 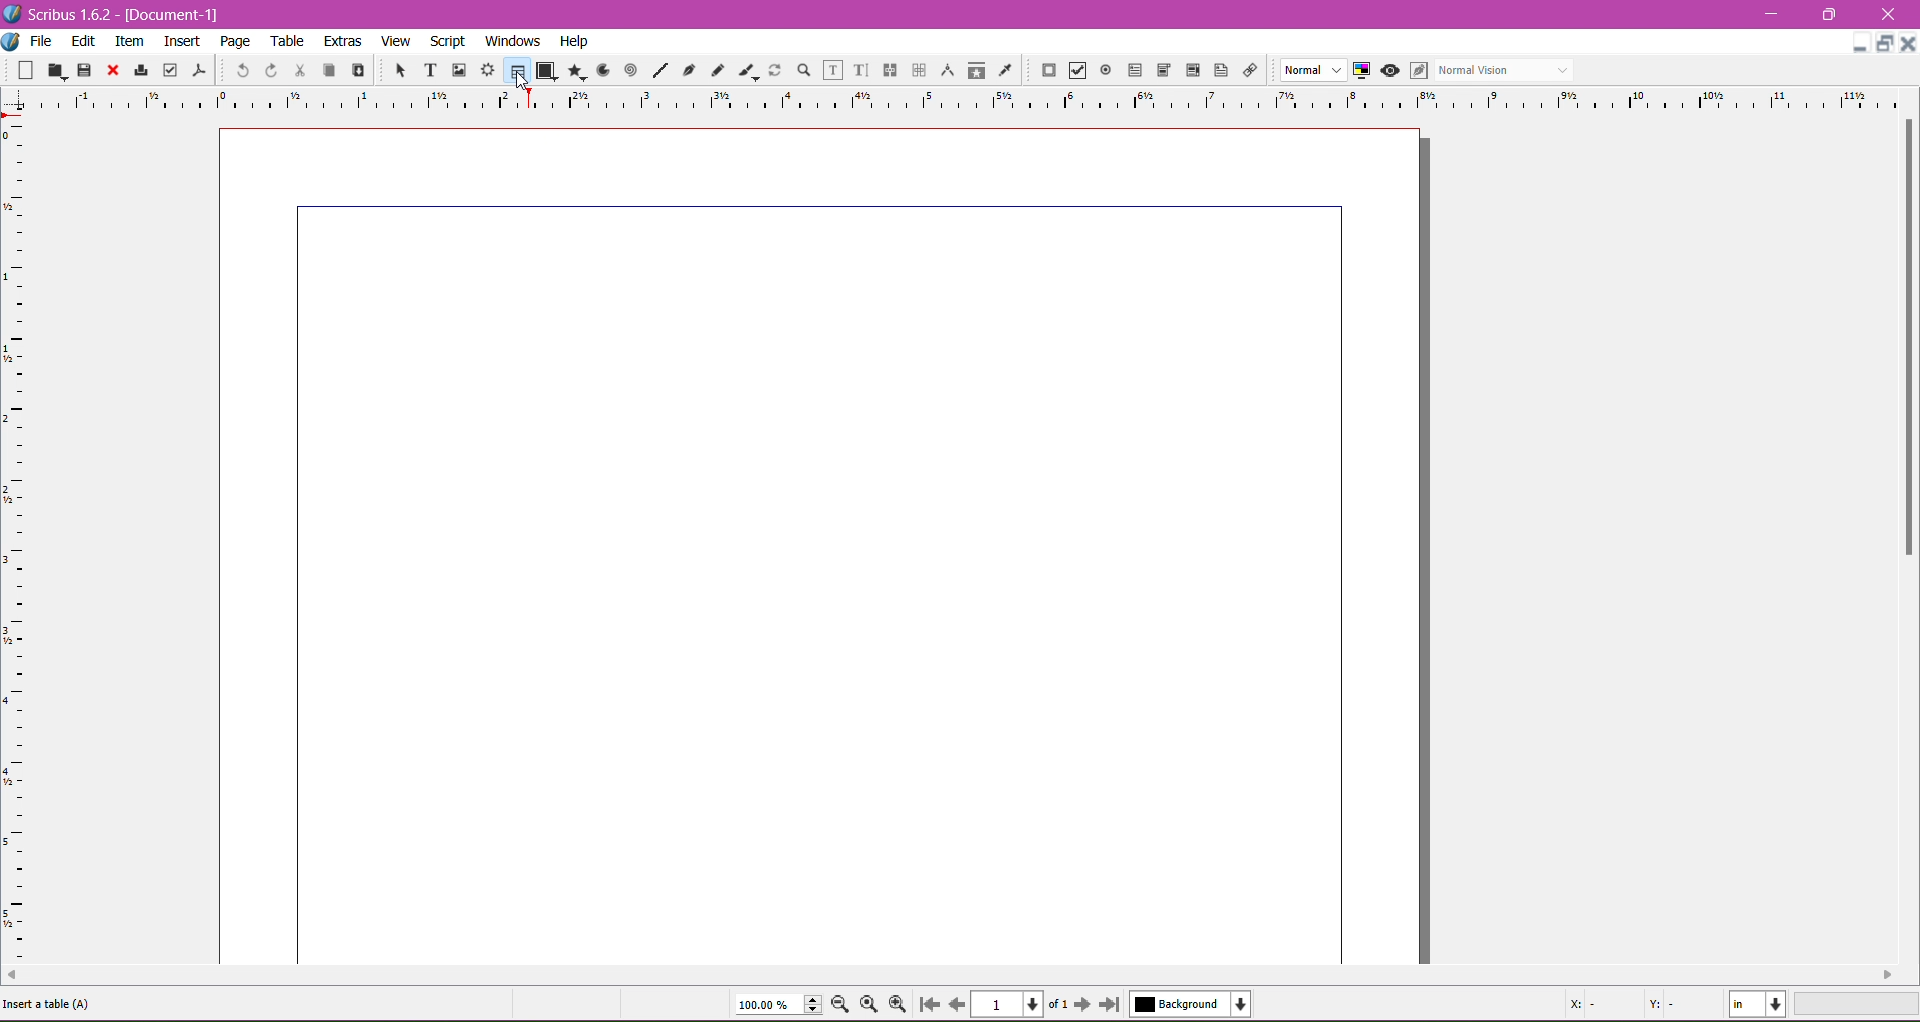 What do you see at coordinates (1057, 1002) in the screenshot?
I see `of 1` at bounding box center [1057, 1002].